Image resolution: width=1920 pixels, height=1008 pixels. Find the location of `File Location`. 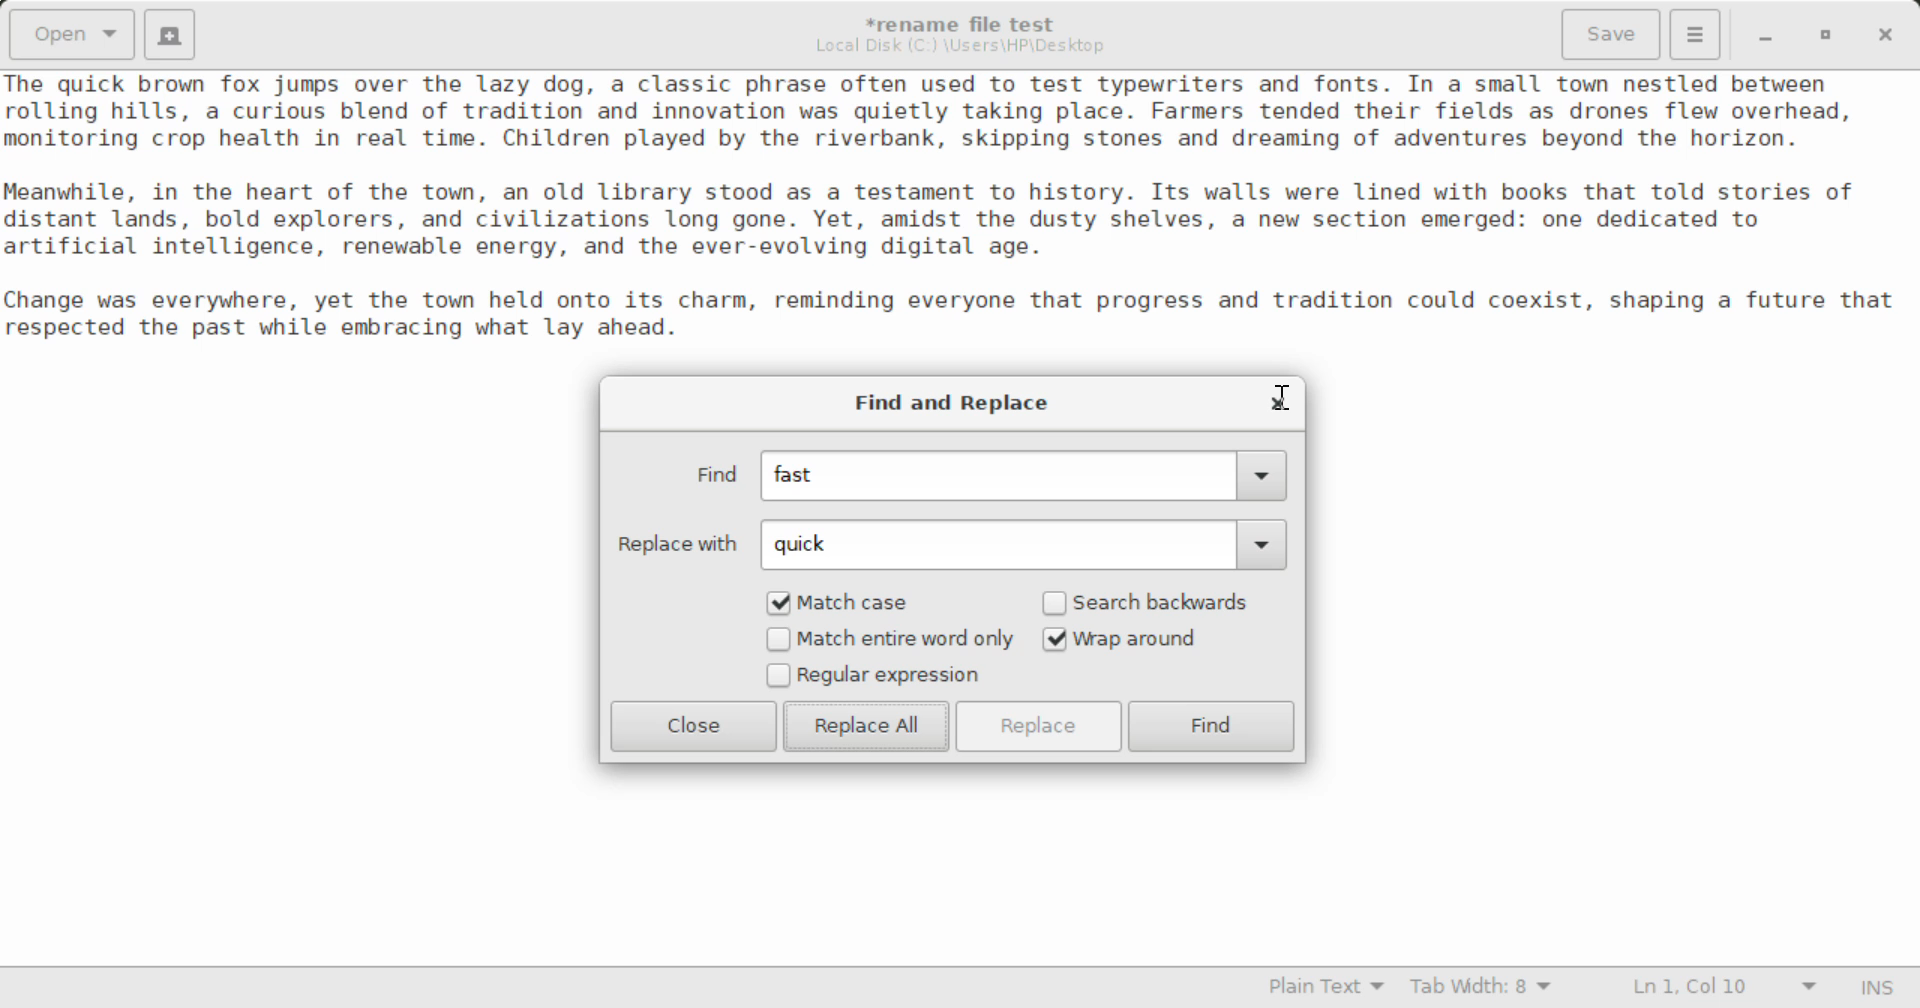

File Location is located at coordinates (965, 48).